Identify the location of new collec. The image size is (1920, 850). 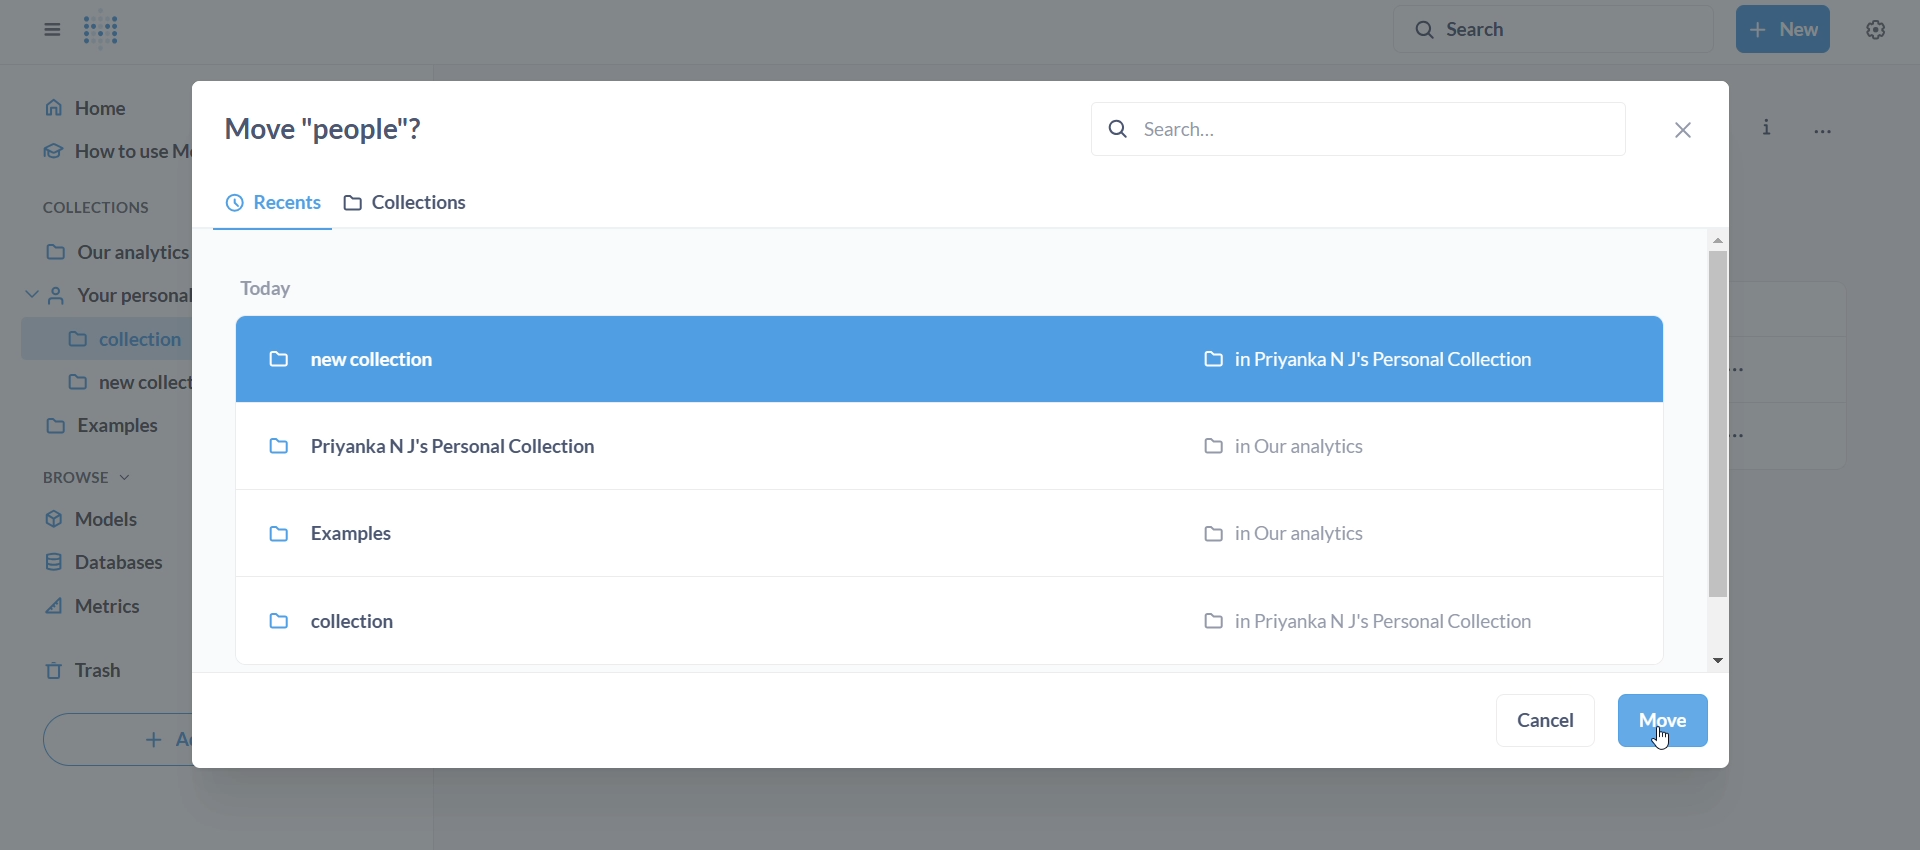
(119, 382).